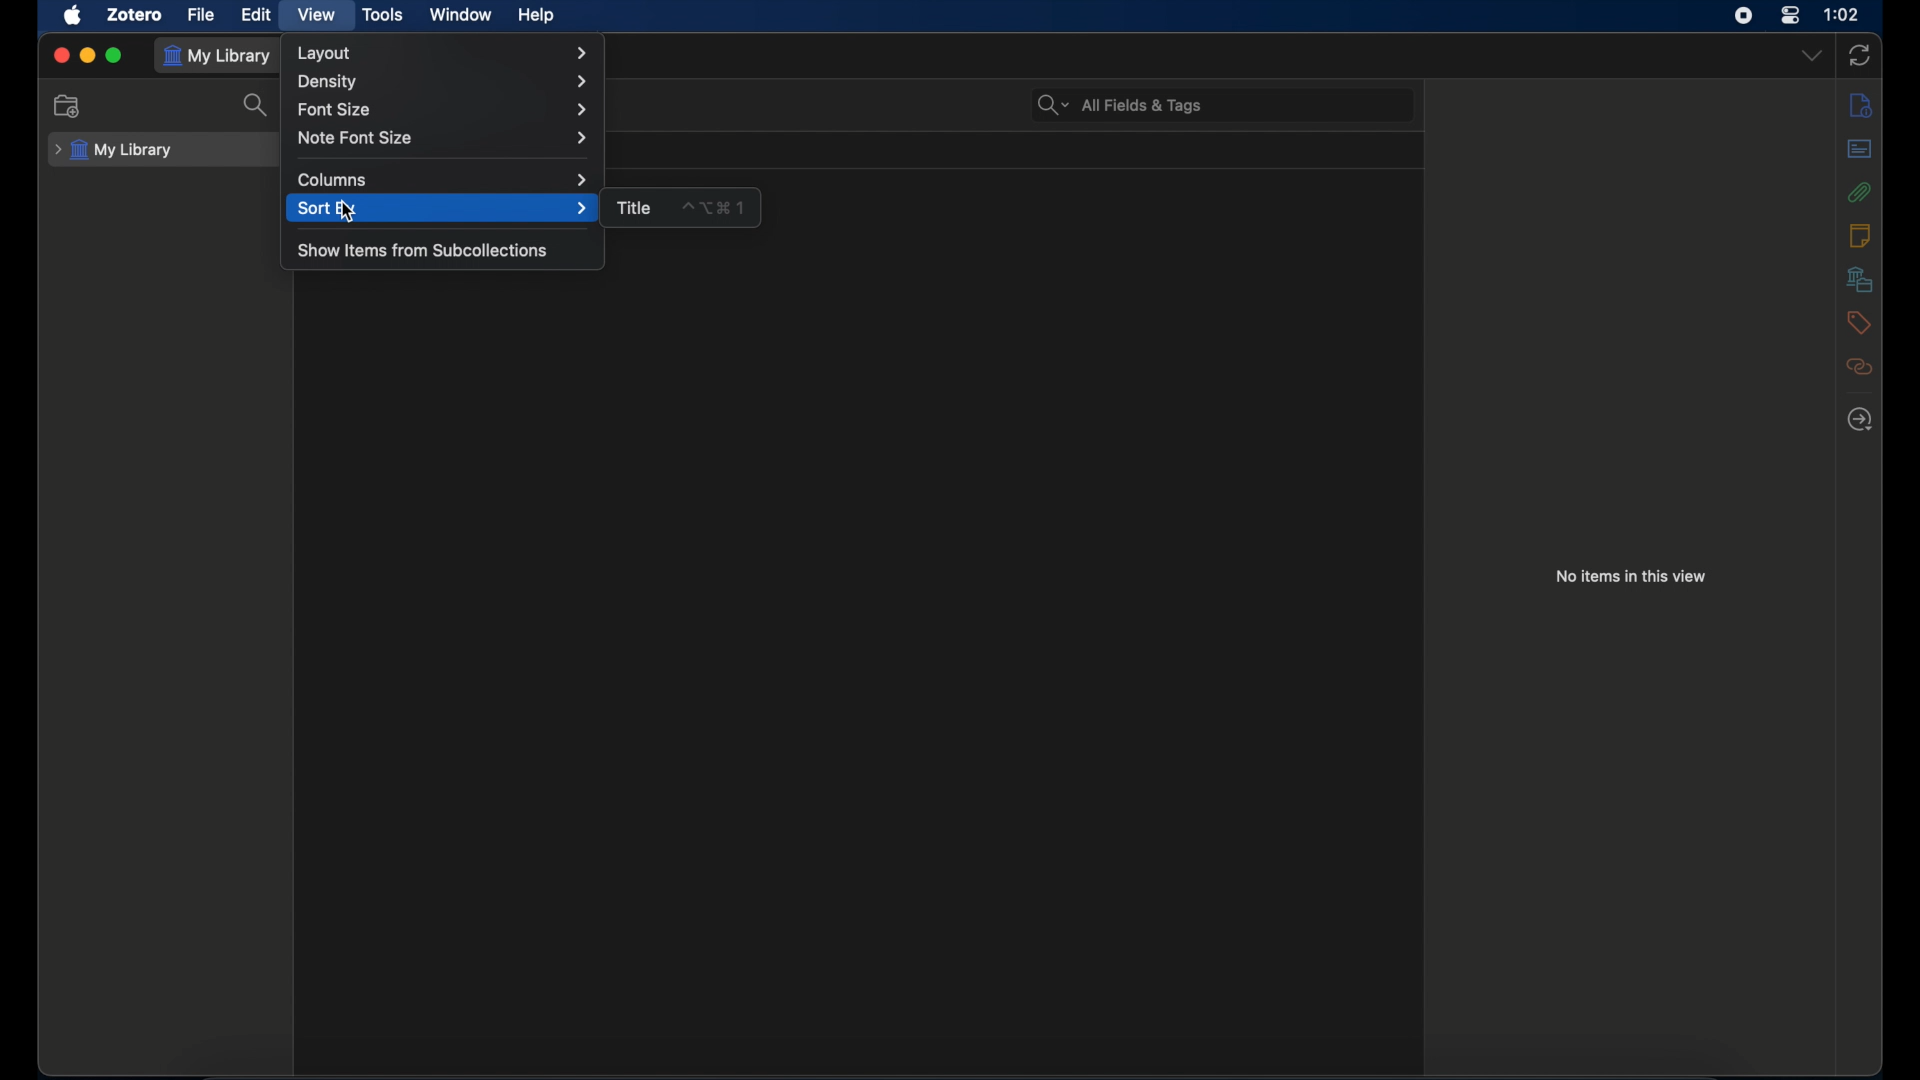 The image size is (1920, 1080). Describe the element at coordinates (716, 208) in the screenshot. I see `shortcut` at that location.